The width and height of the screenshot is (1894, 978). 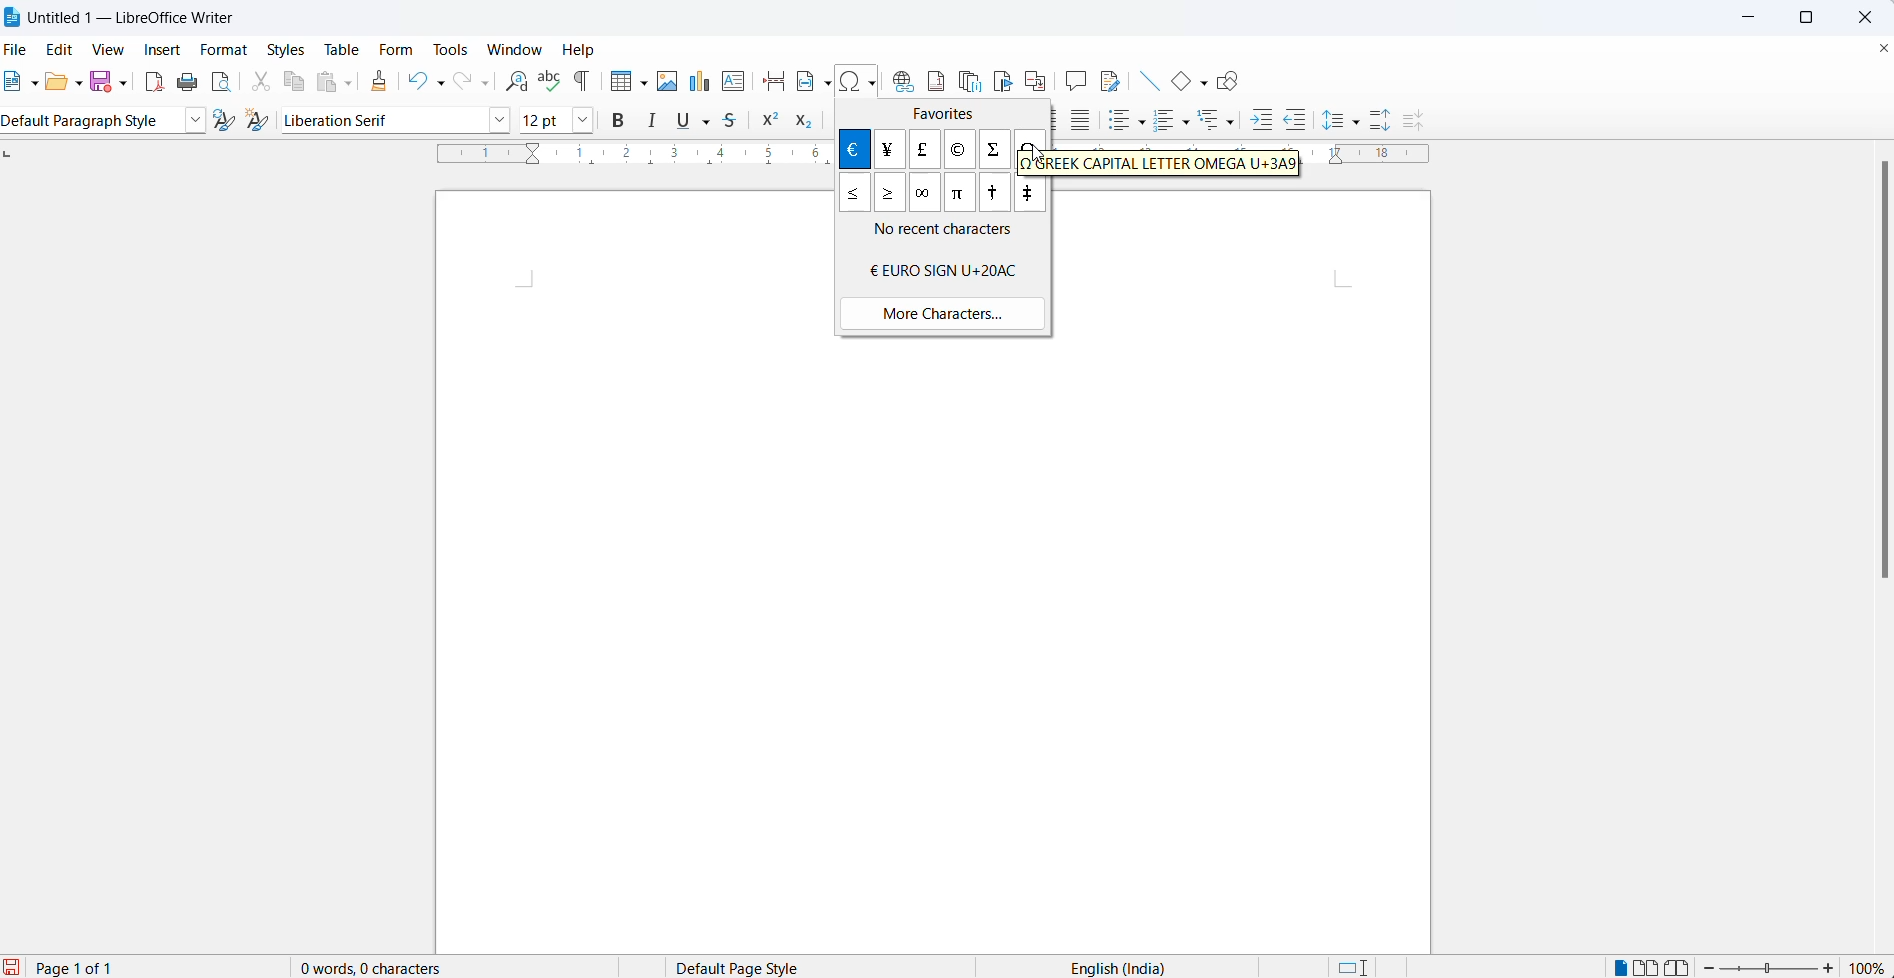 I want to click on cursor, so click(x=1030, y=147).